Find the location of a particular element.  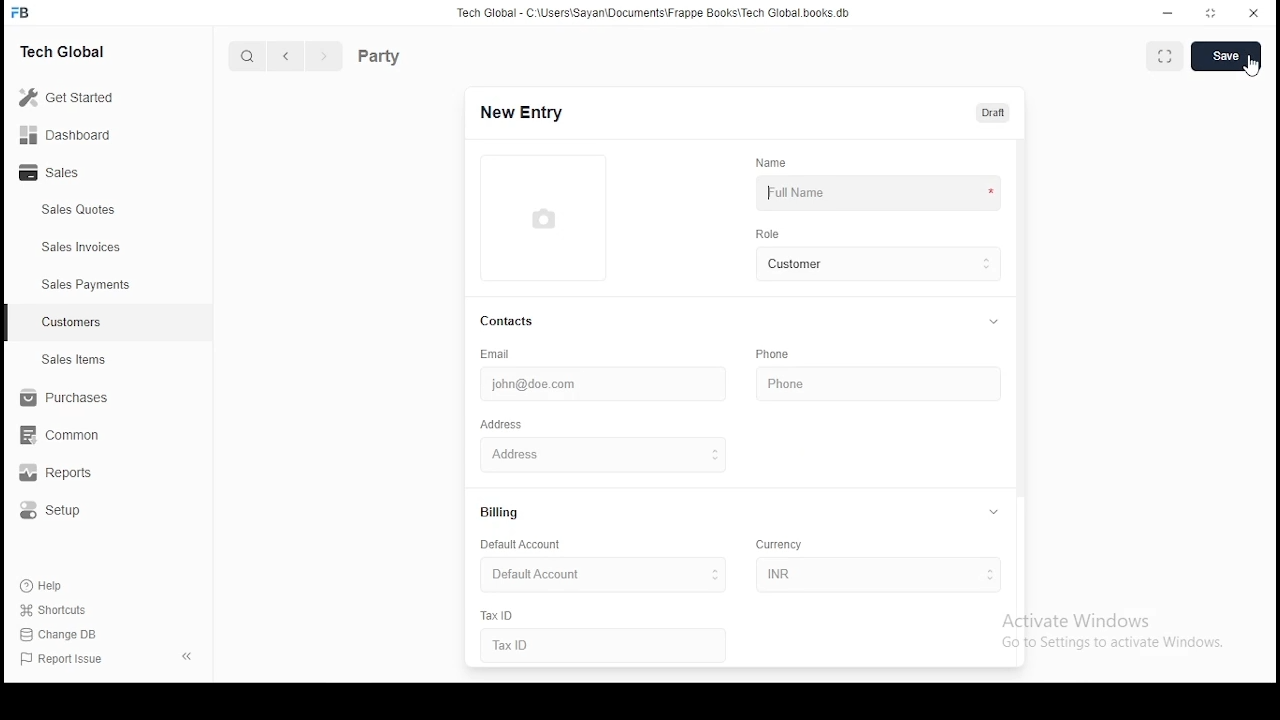

sales items is located at coordinates (72, 360).